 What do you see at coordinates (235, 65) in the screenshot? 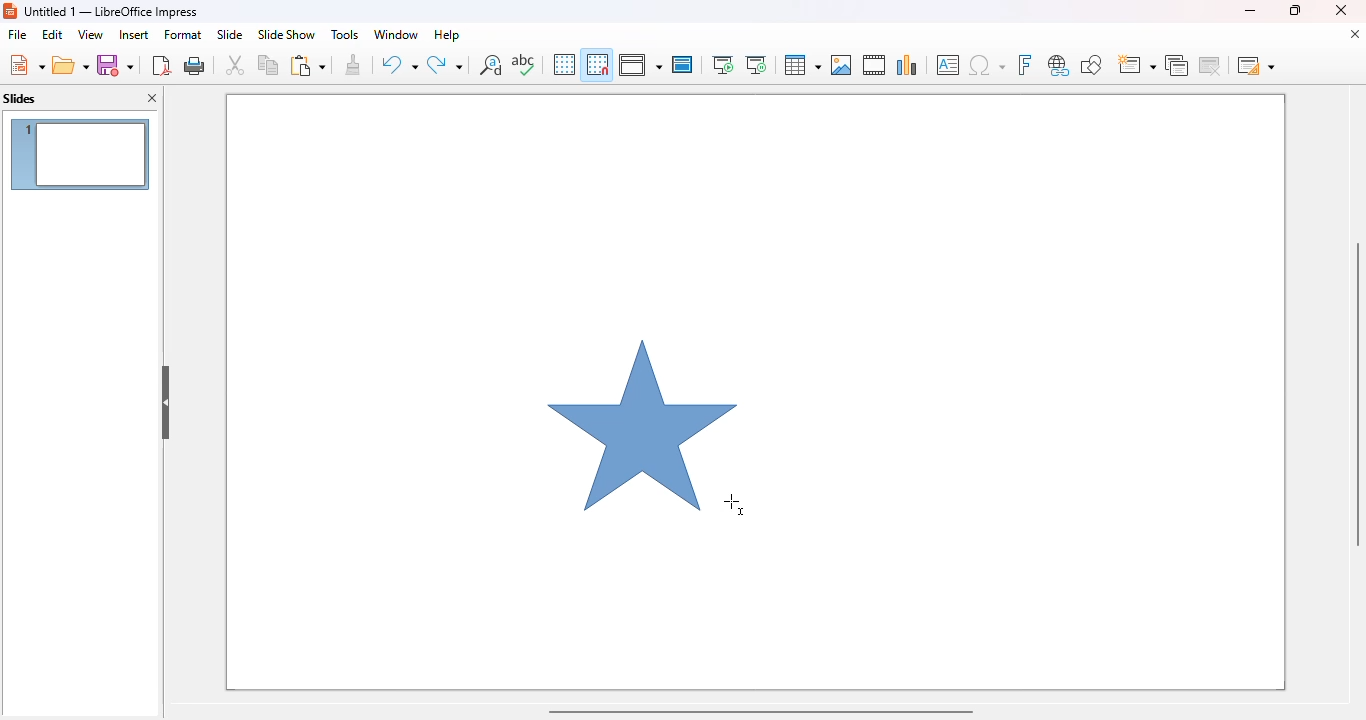
I see `cut` at bounding box center [235, 65].